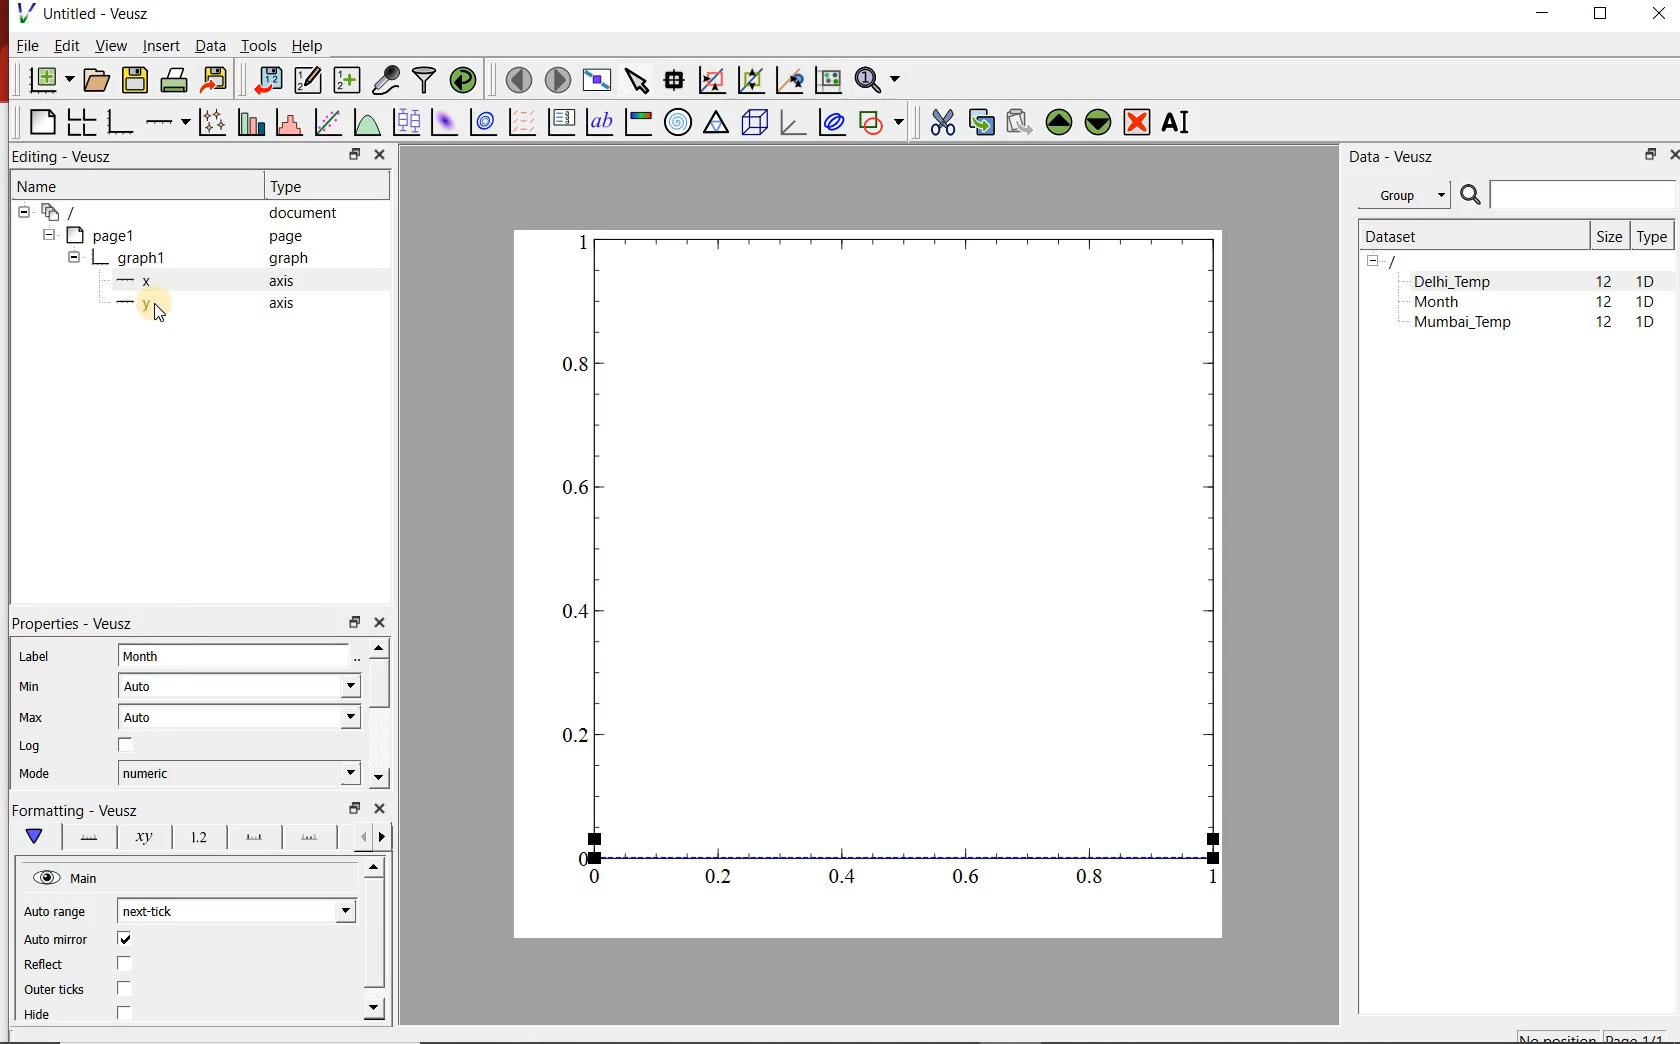  Describe the element at coordinates (160, 44) in the screenshot. I see `Insert` at that location.